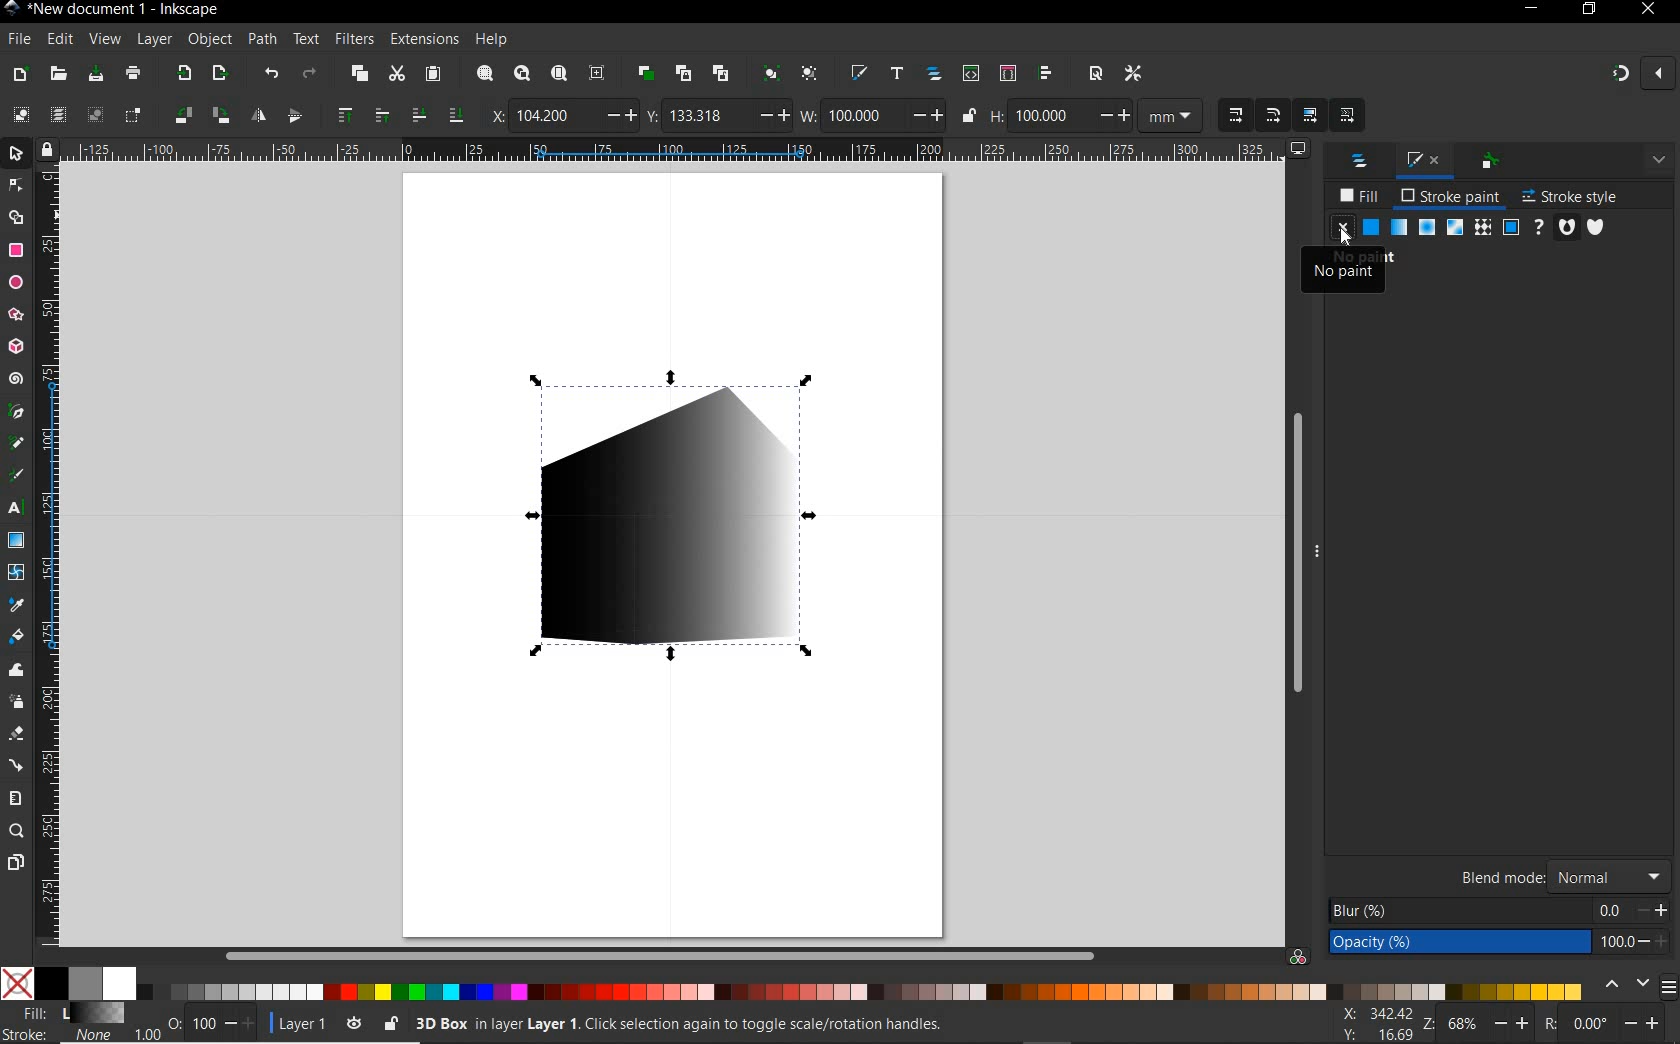 The width and height of the screenshot is (1680, 1044). What do you see at coordinates (18, 379) in the screenshot?
I see `SPIRAL TOOL` at bounding box center [18, 379].